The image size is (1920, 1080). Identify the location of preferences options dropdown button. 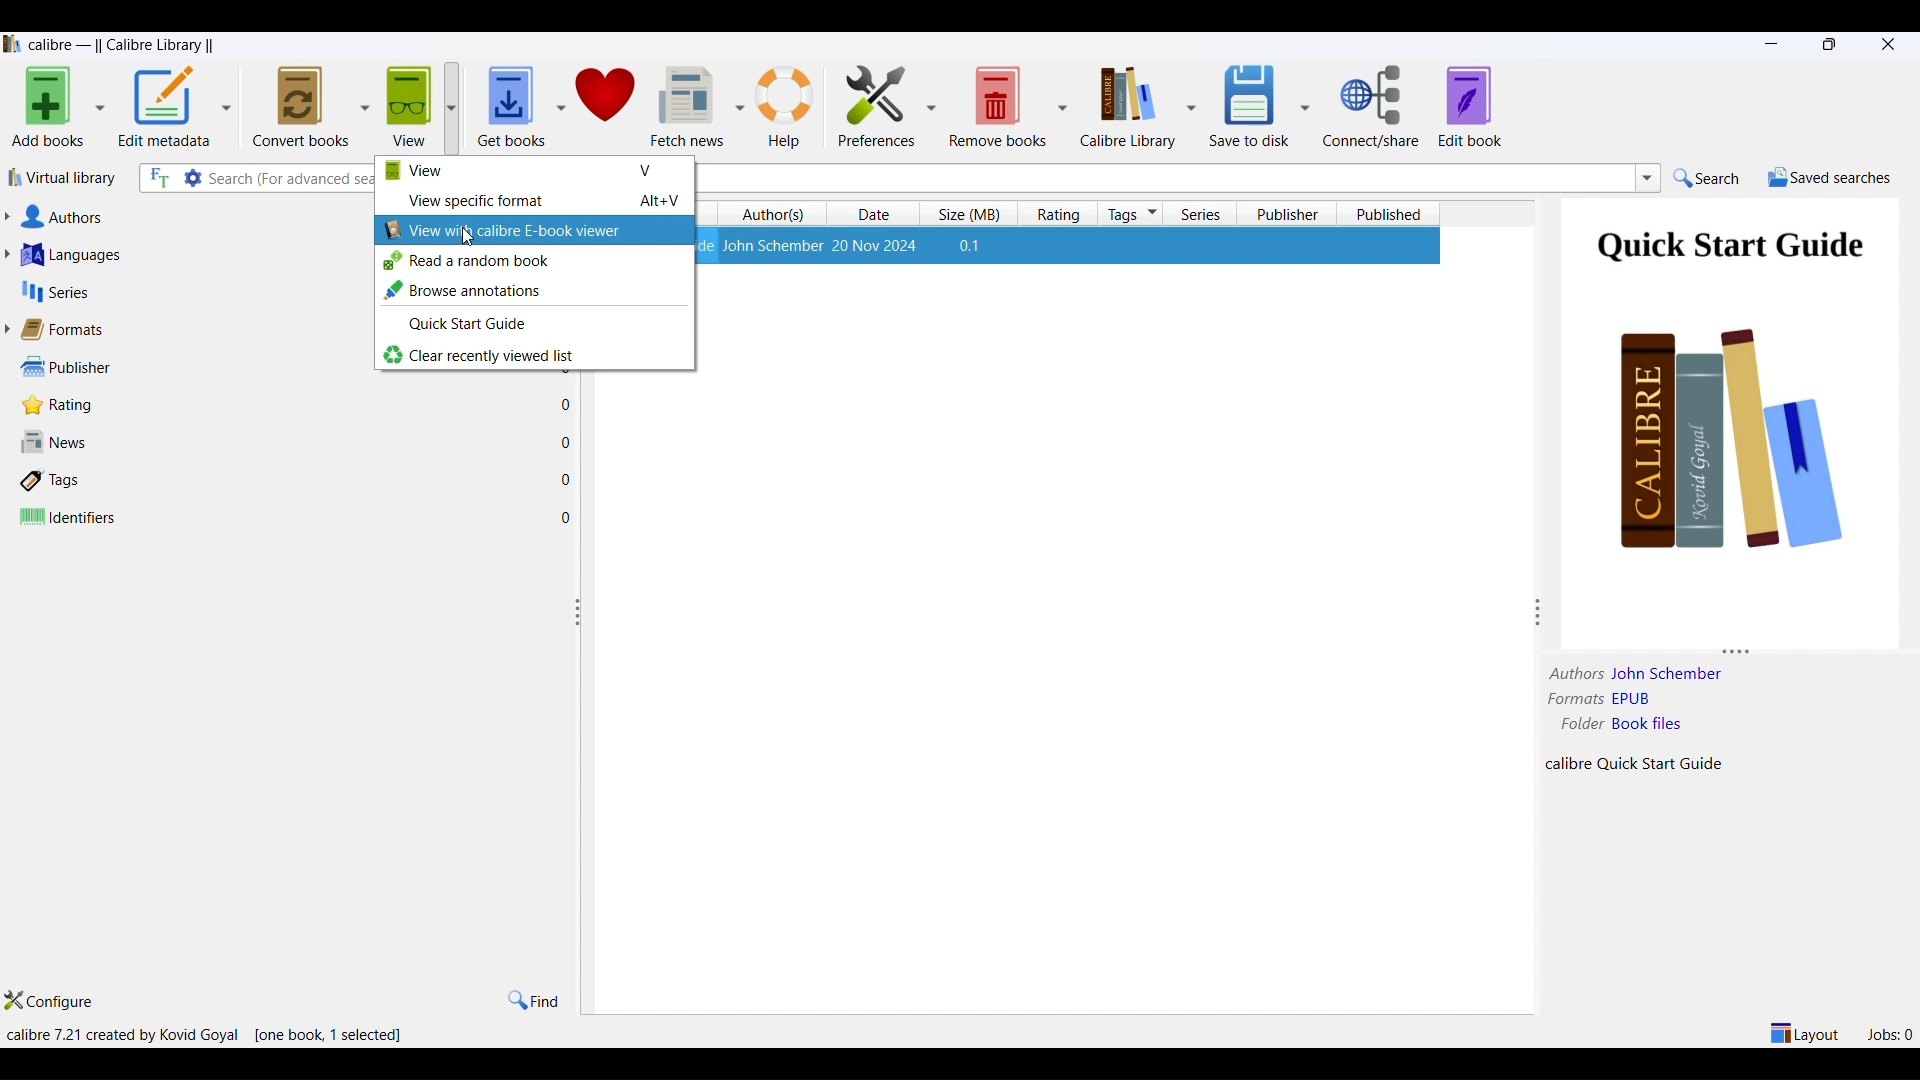
(929, 107).